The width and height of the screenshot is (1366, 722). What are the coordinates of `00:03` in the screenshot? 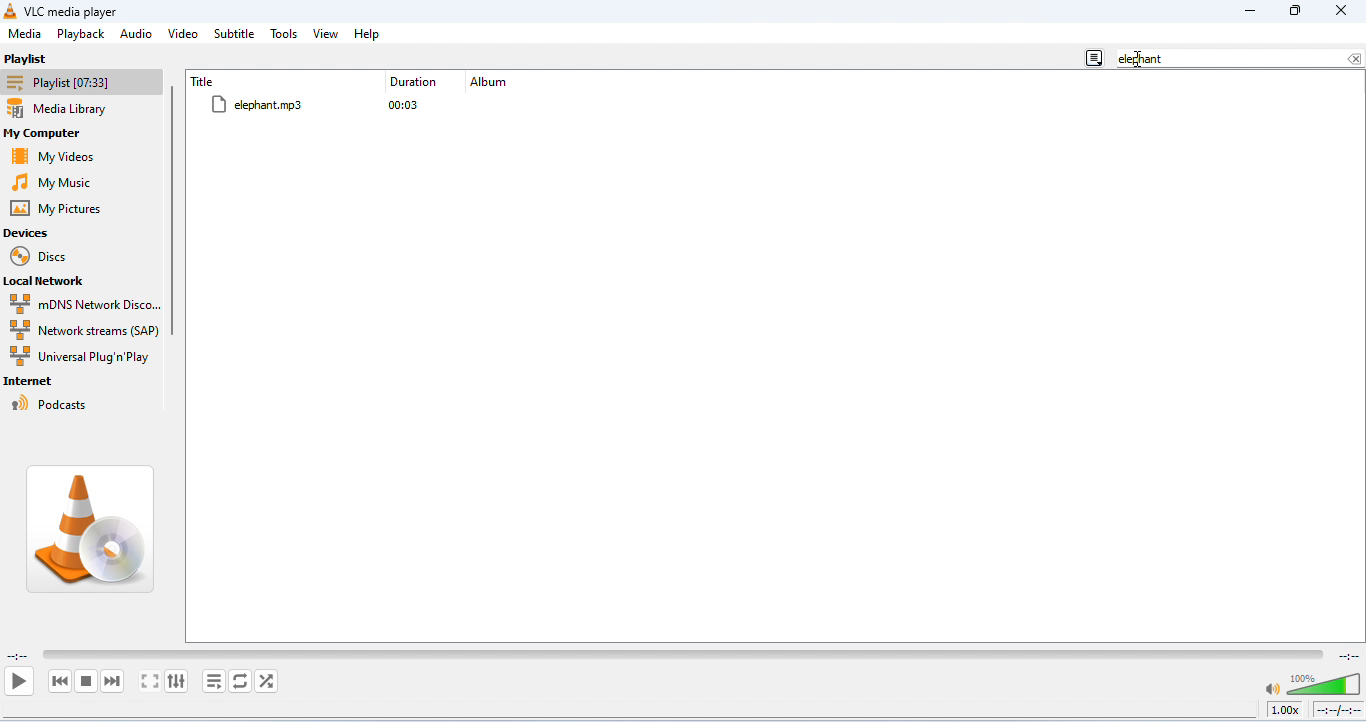 It's located at (410, 105).